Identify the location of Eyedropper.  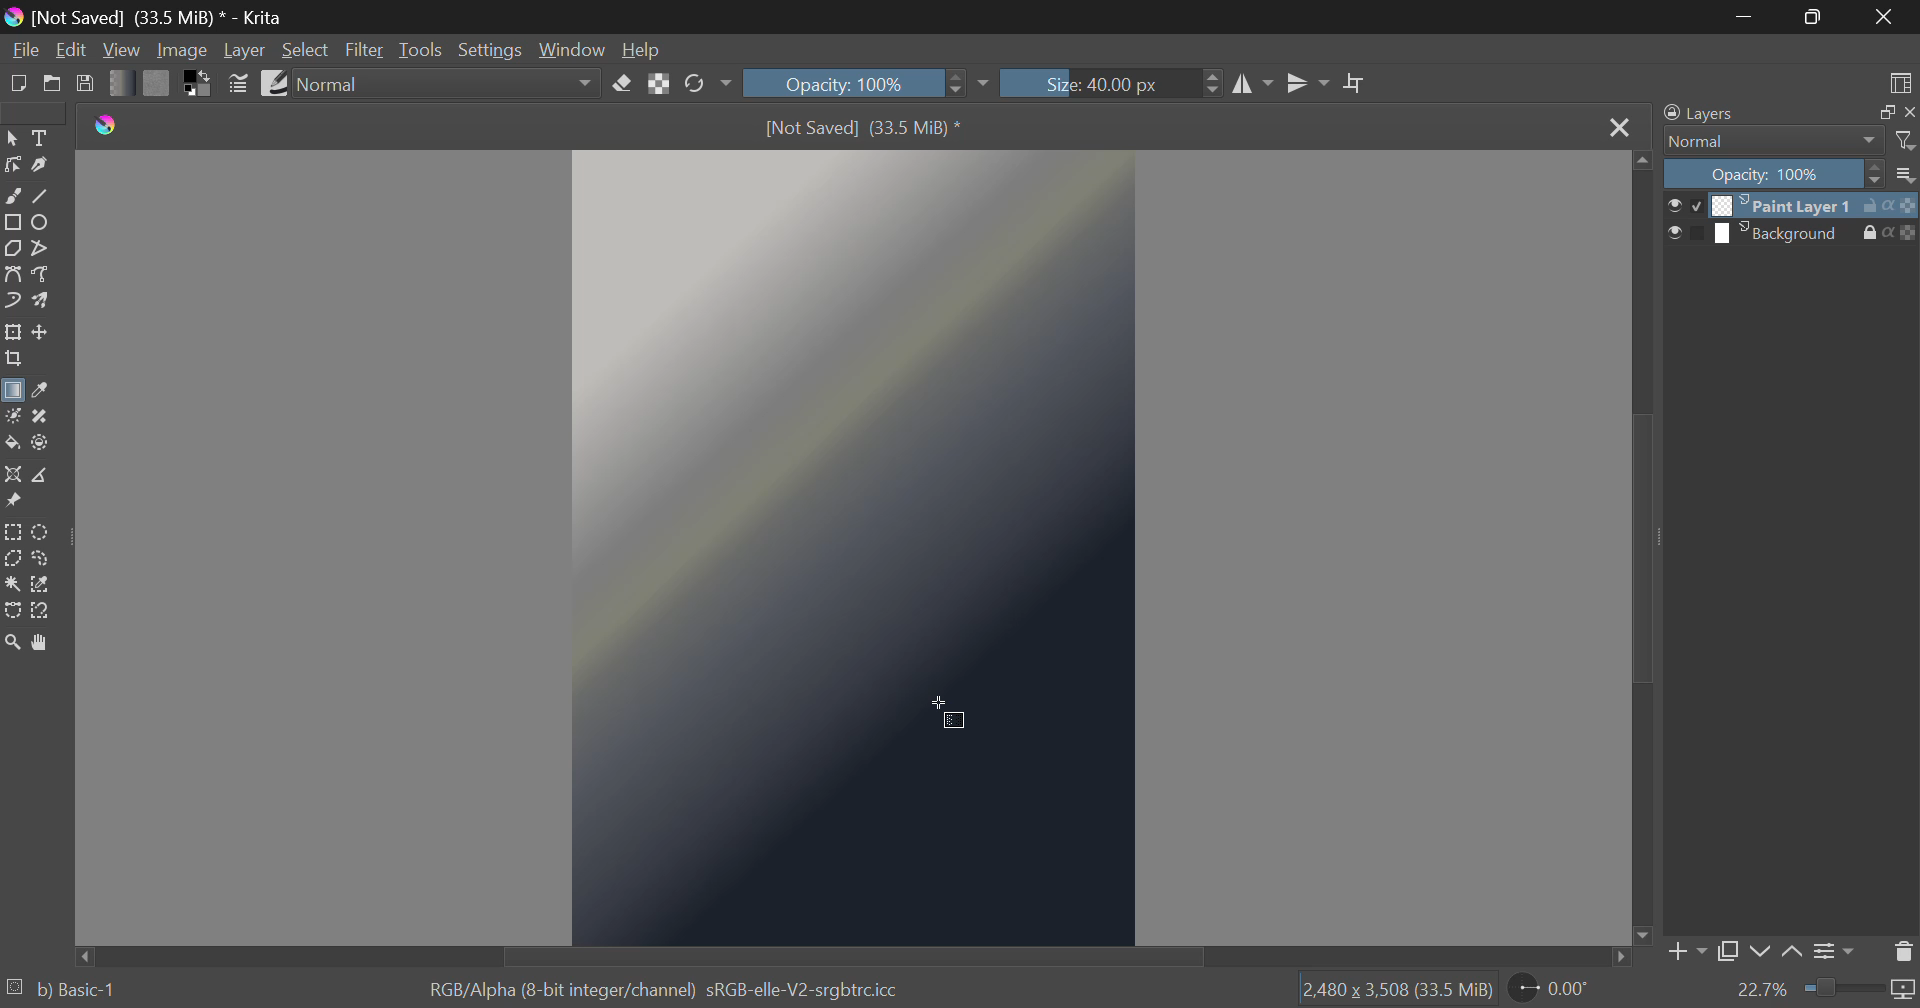
(38, 392).